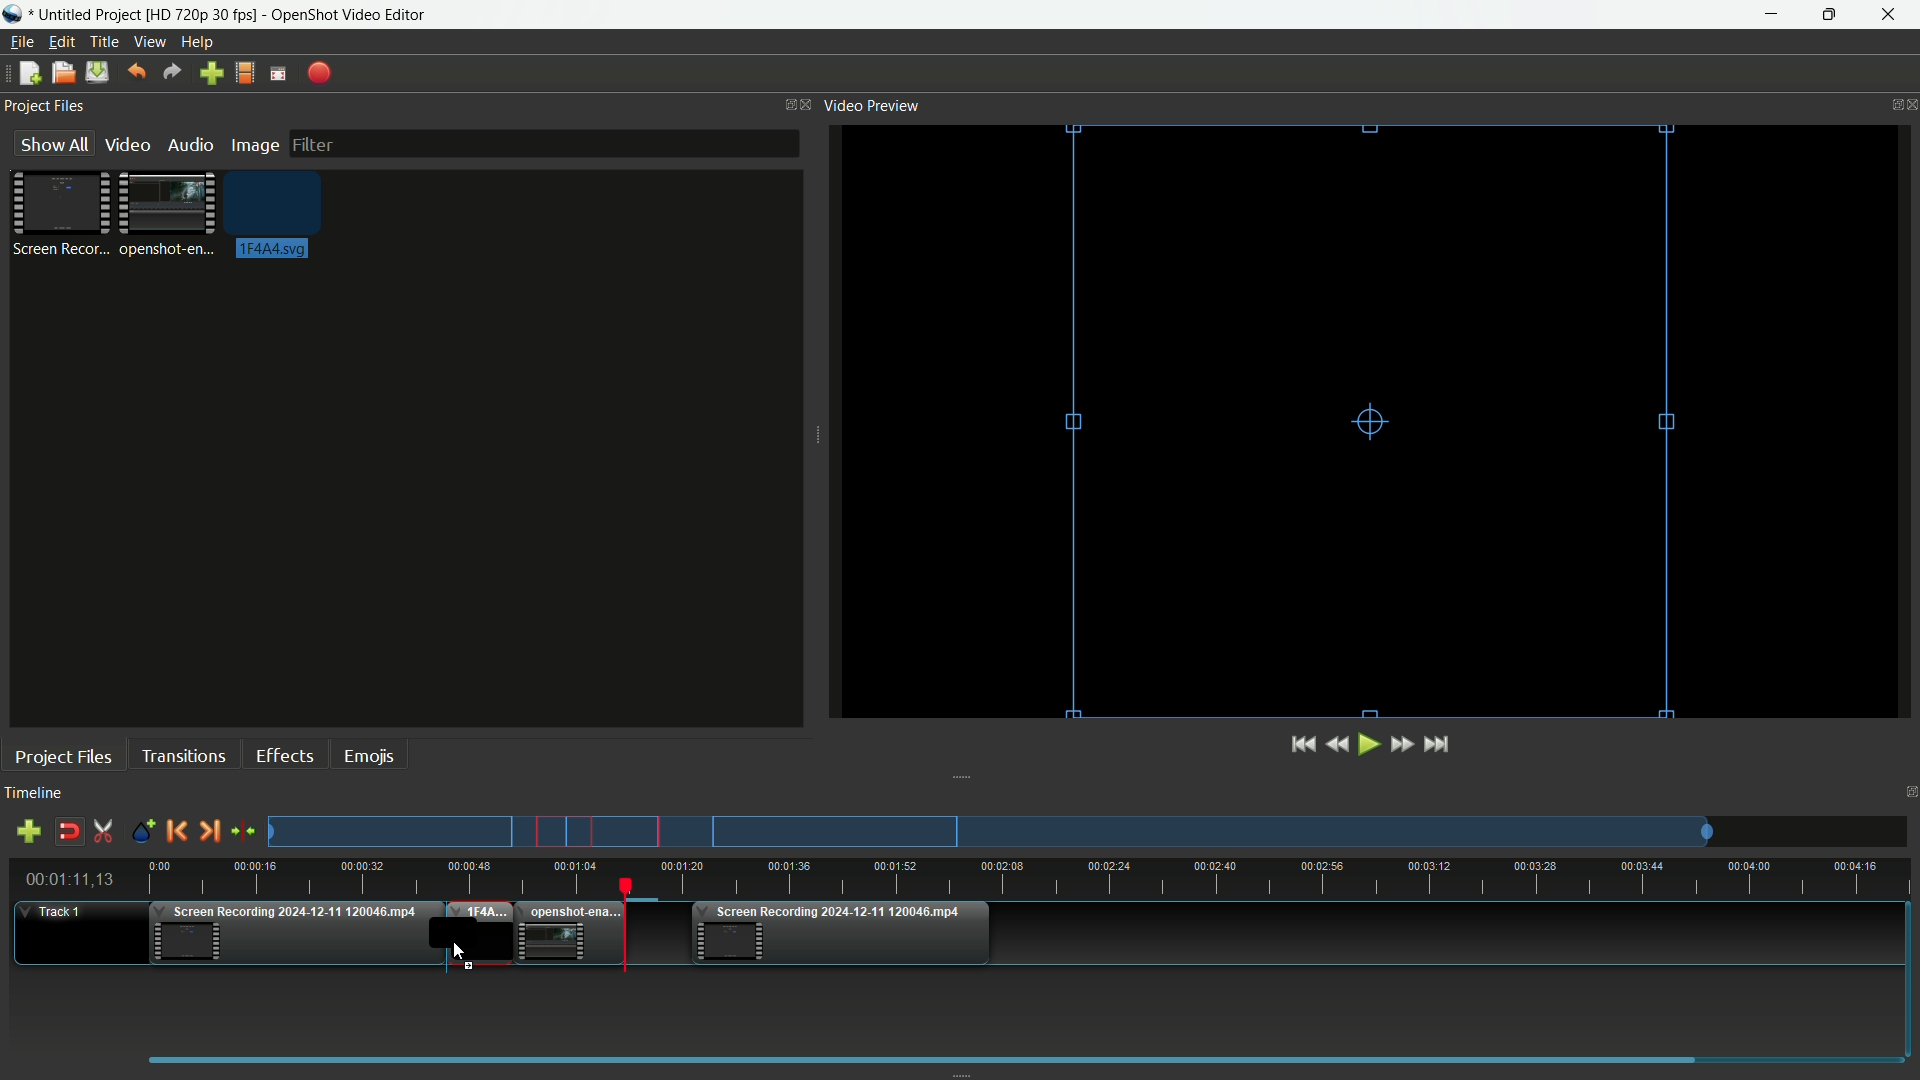  I want to click on Undo, so click(133, 73).